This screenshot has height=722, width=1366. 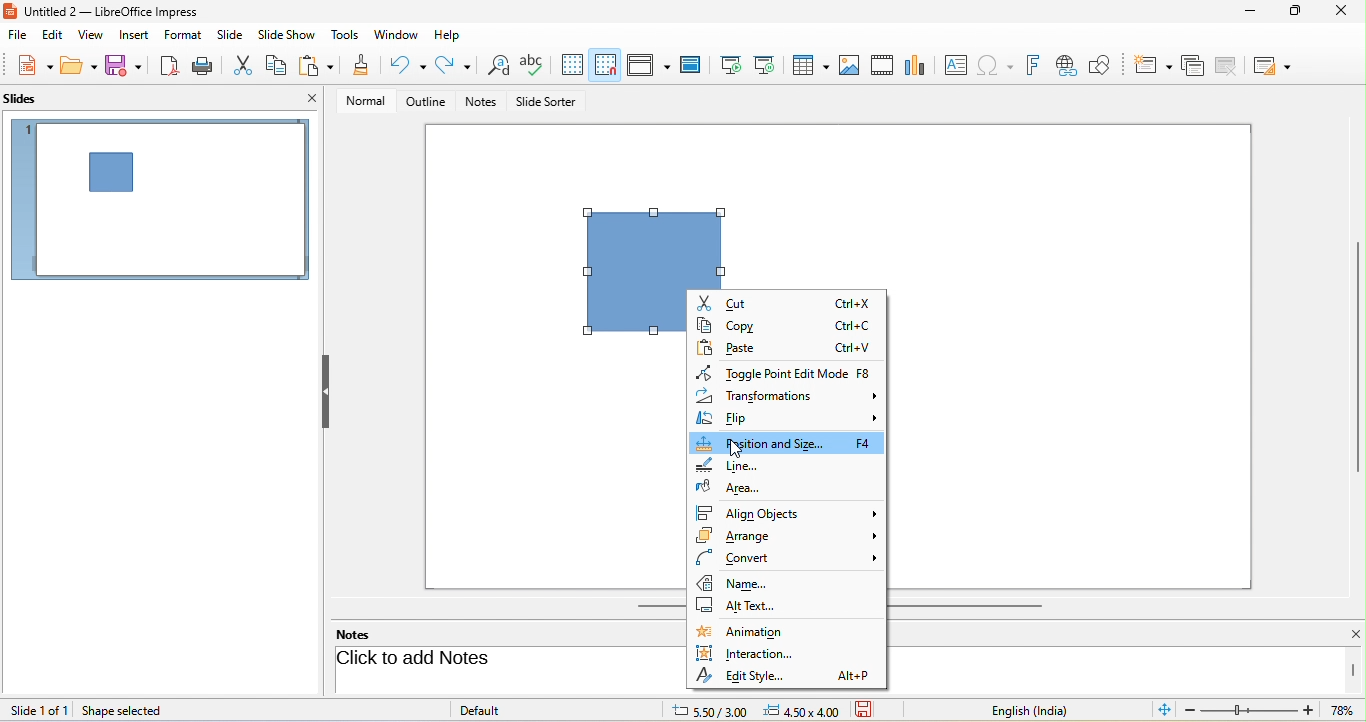 What do you see at coordinates (1344, 635) in the screenshot?
I see `close` at bounding box center [1344, 635].